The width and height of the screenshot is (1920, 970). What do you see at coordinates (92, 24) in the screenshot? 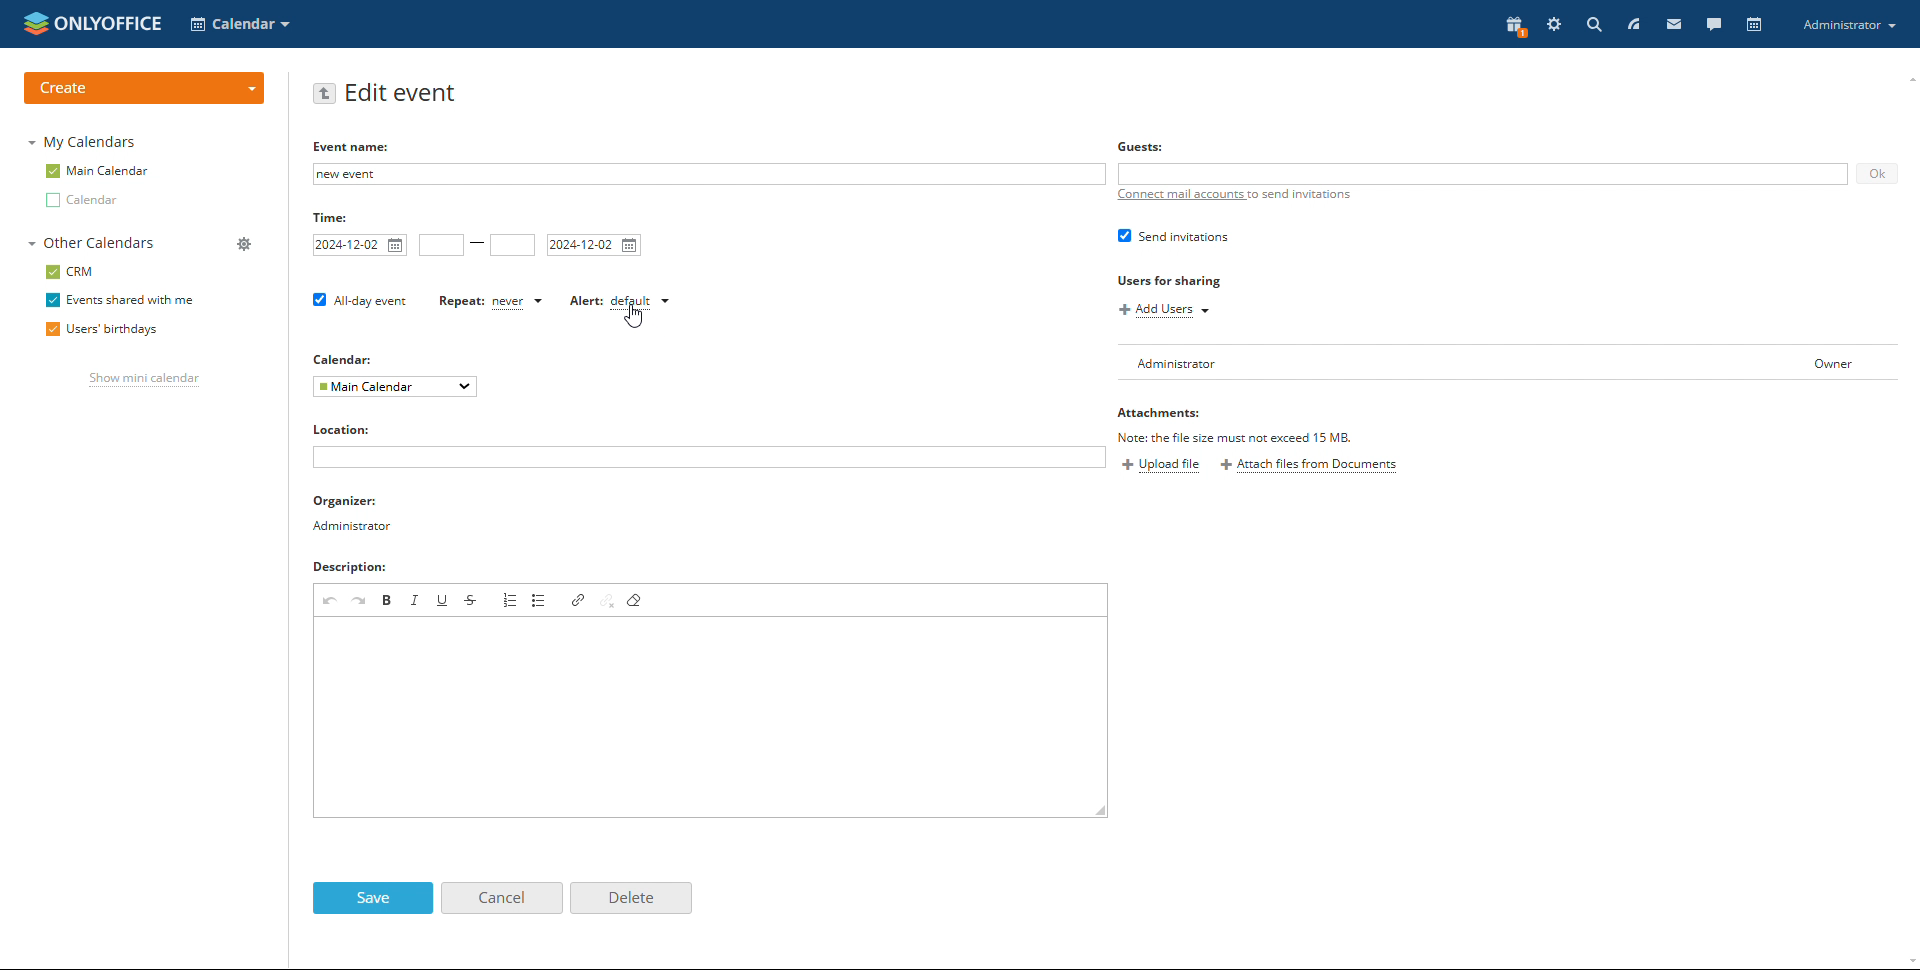
I see `logo` at bounding box center [92, 24].